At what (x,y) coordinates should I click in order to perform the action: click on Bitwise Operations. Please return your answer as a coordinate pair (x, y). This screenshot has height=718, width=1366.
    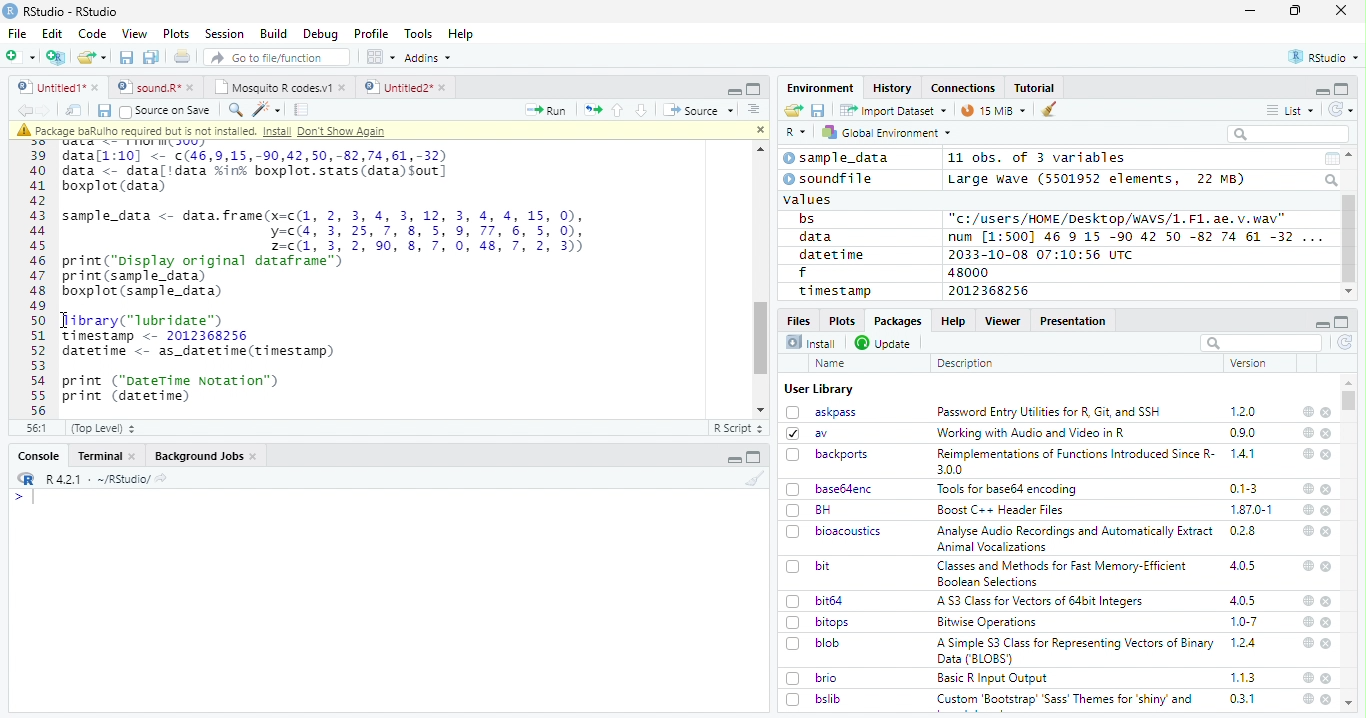
    Looking at the image, I should click on (989, 622).